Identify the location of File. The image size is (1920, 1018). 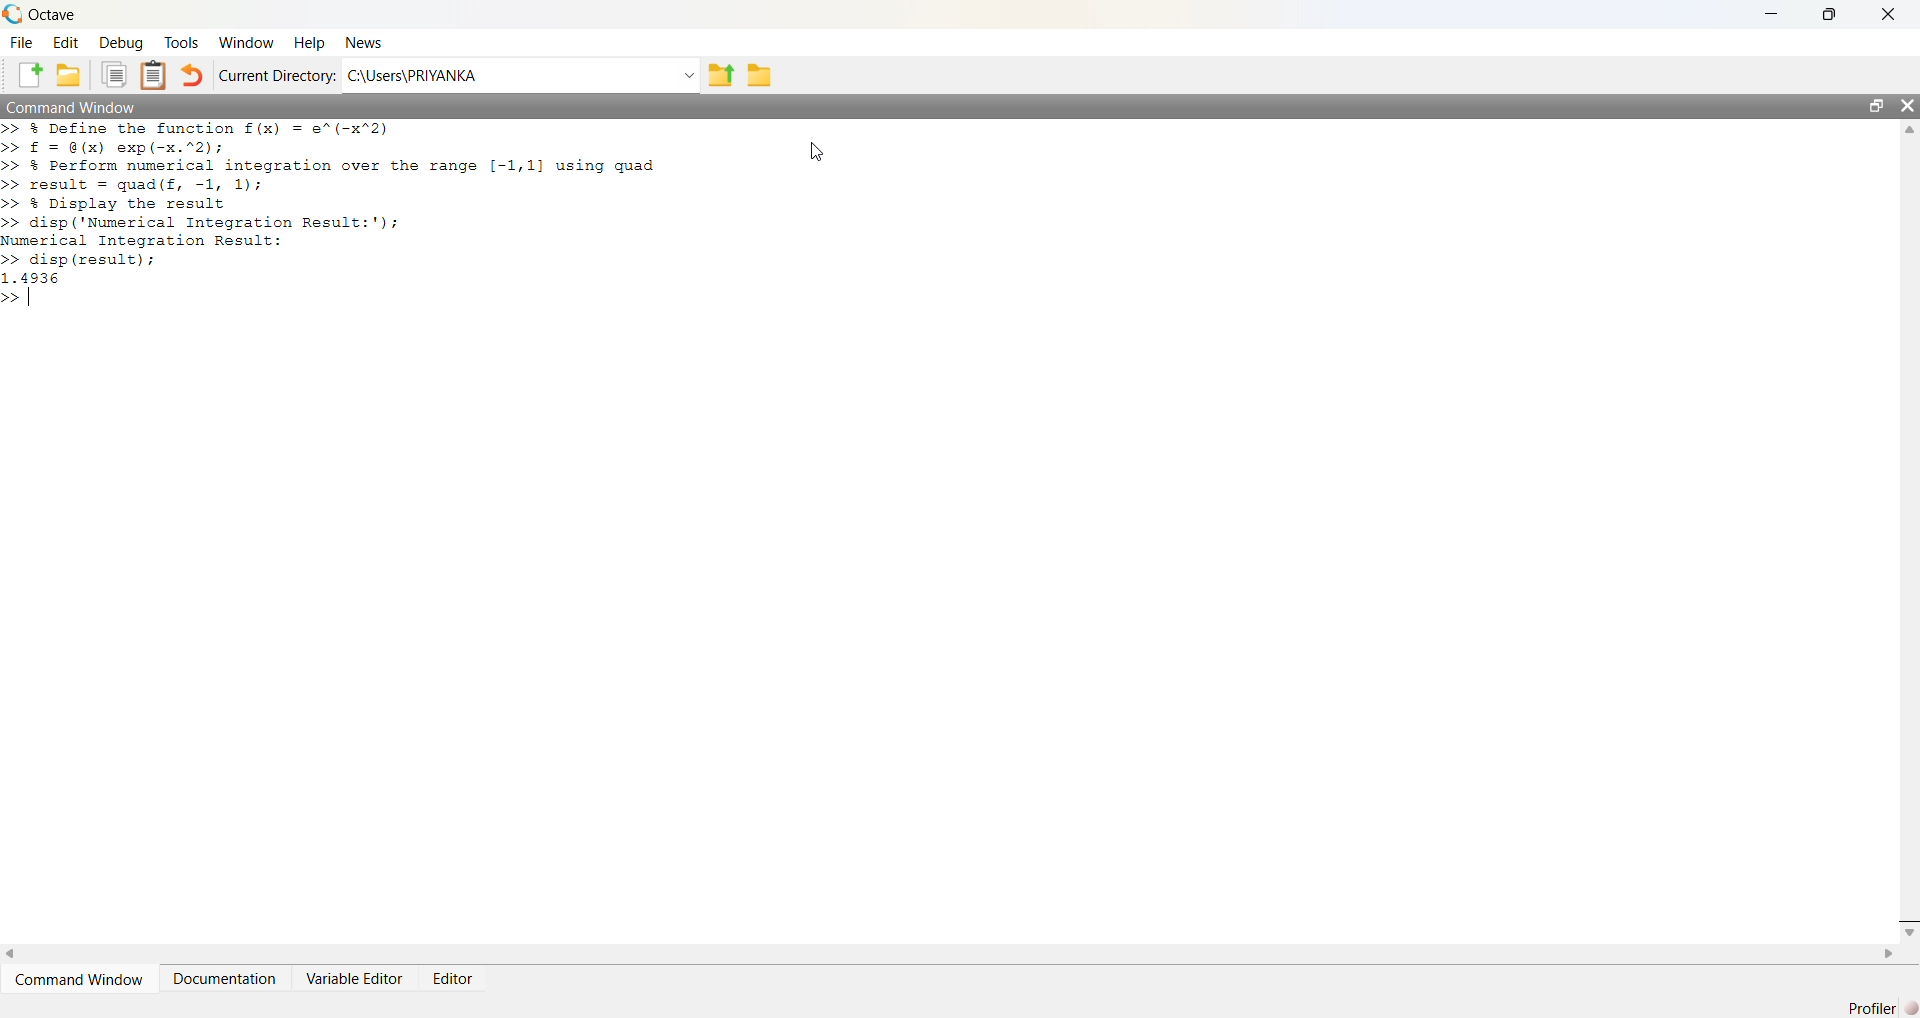
(24, 42).